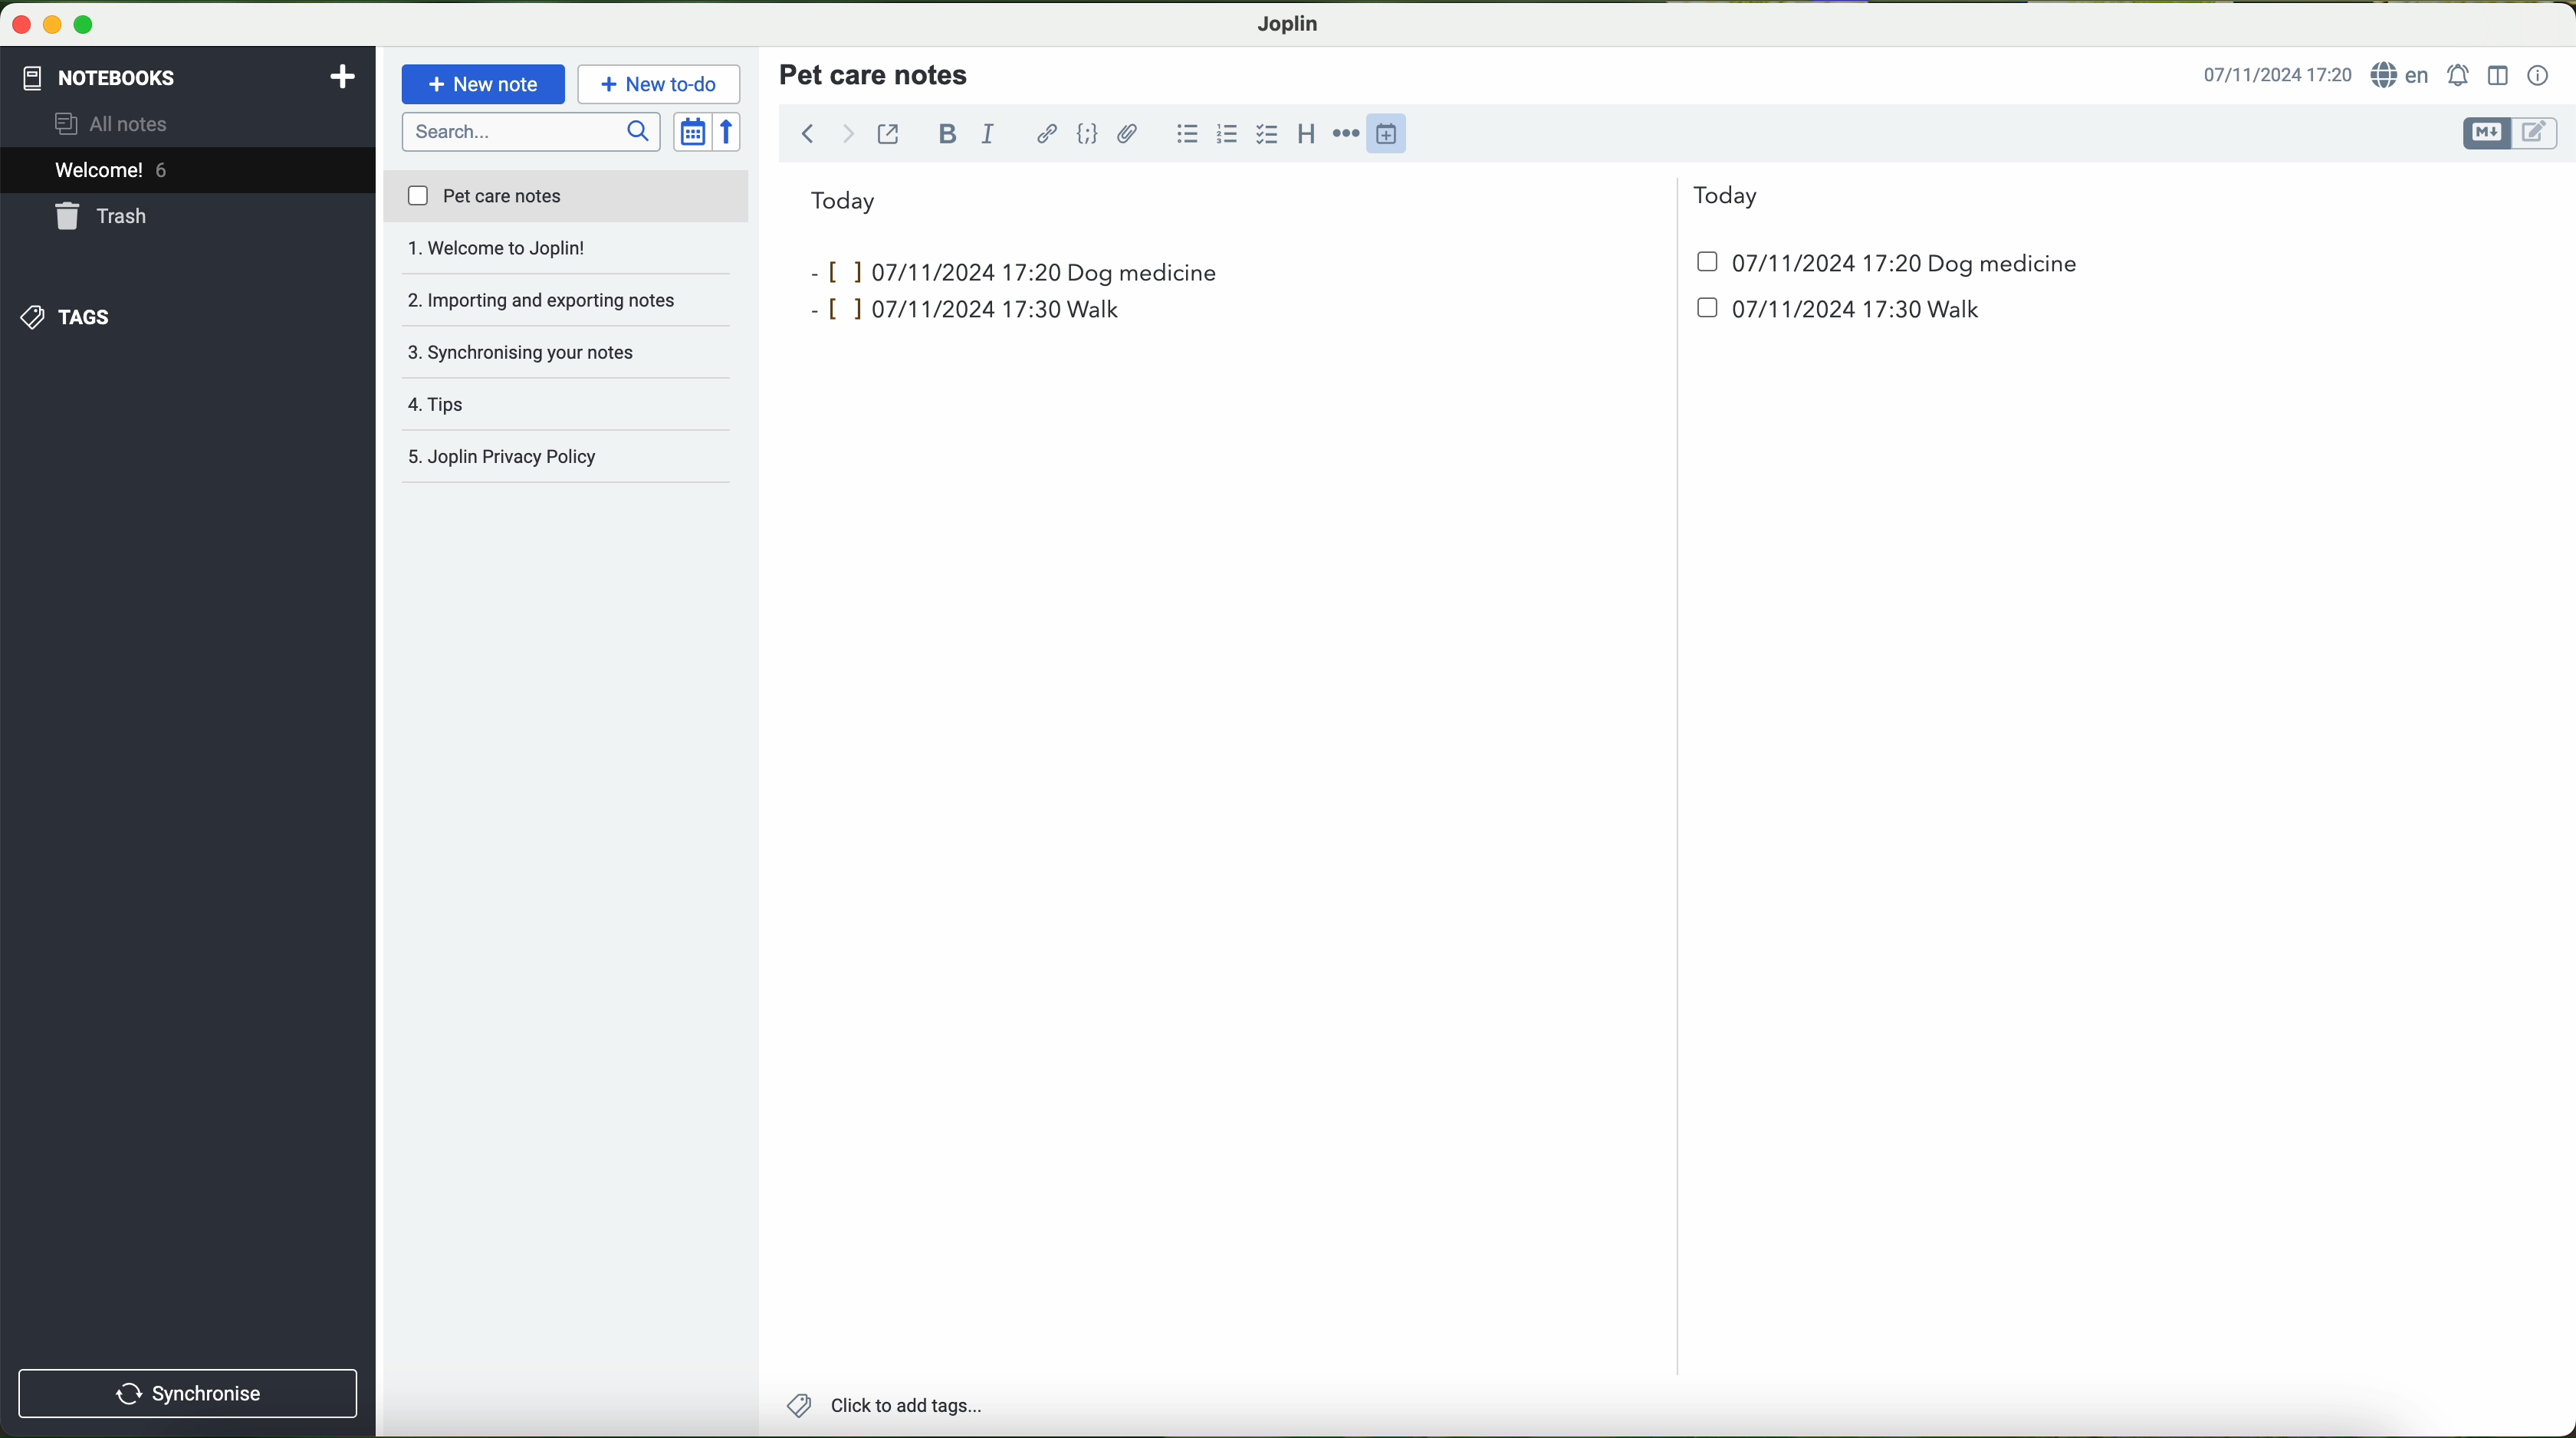 Image resolution: width=2576 pixels, height=1438 pixels. What do you see at coordinates (1184, 134) in the screenshot?
I see `bulleted list` at bounding box center [1184, 134].